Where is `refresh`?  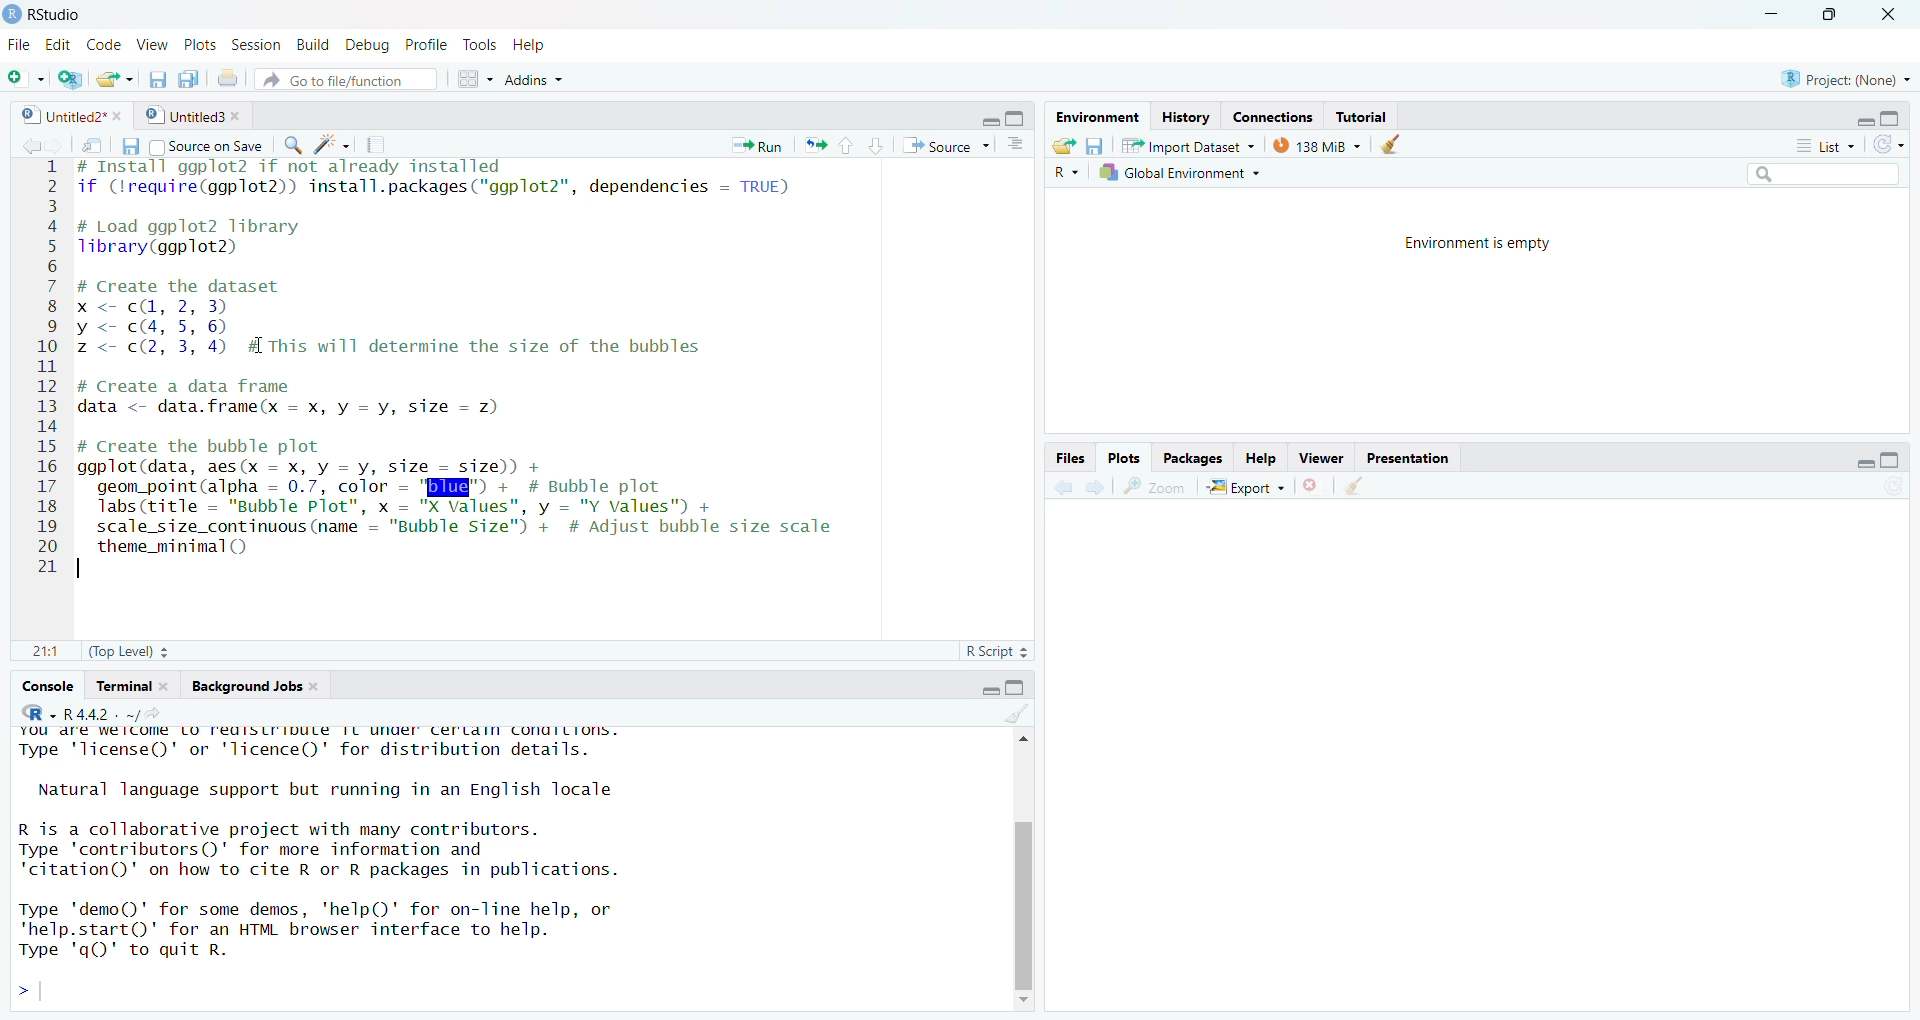 refresh is located at coordinates (1895, 143).